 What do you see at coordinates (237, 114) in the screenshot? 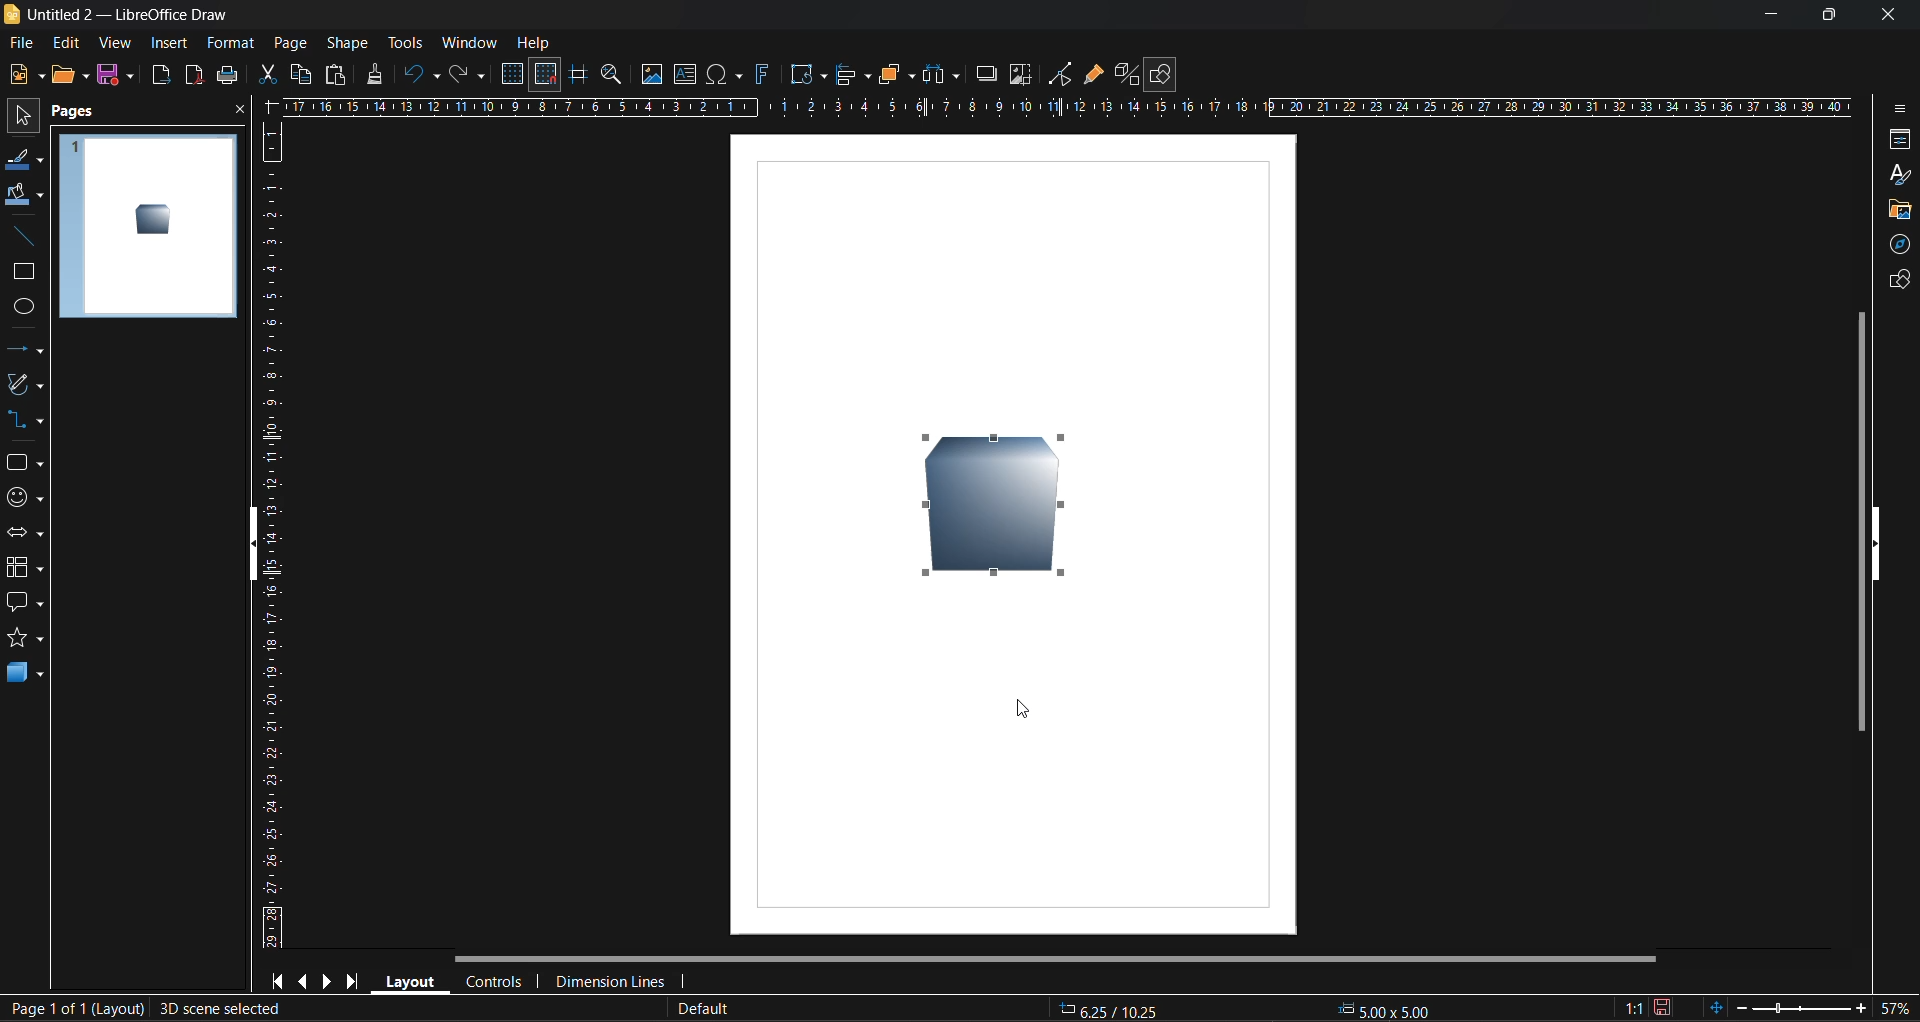
I see `close` at bounding box center [237, 114].